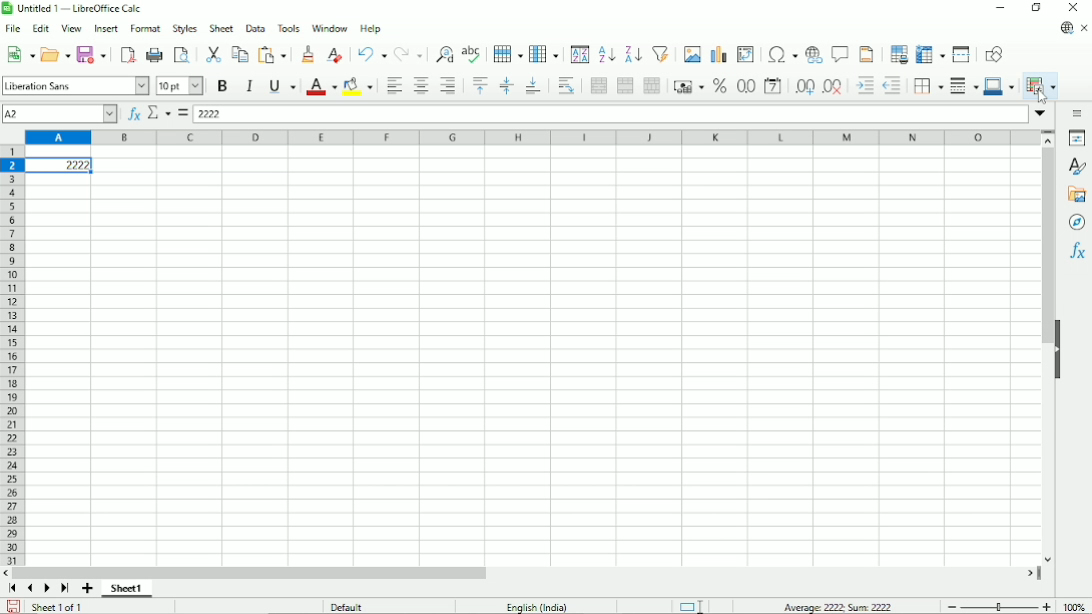  What do you see at coordinates (321, 87) in the screenshot?
I see `Text color` at bounding box center [321, 87].